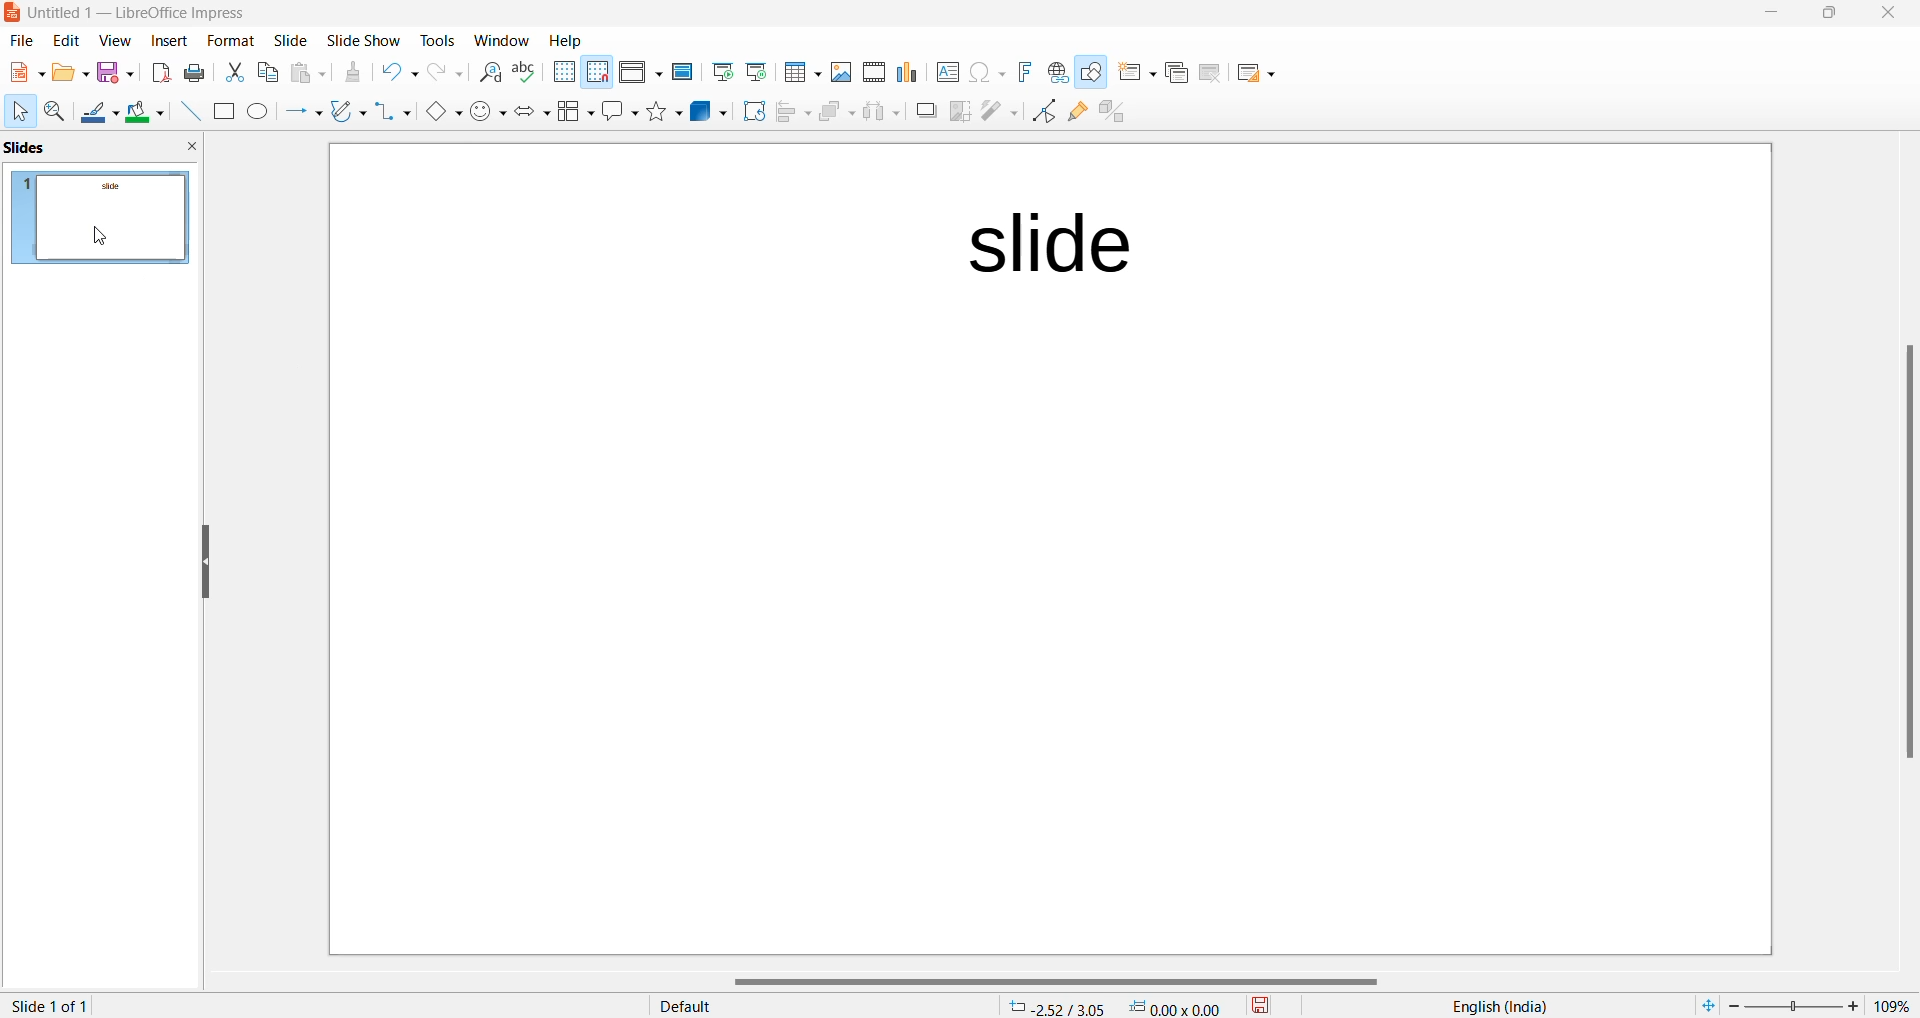 The width and height of the screenshot is (1920, 1018). What do you see at coordinates (71, 74) in the screenshot?
I see `file option` at bounding box center [71, 74].